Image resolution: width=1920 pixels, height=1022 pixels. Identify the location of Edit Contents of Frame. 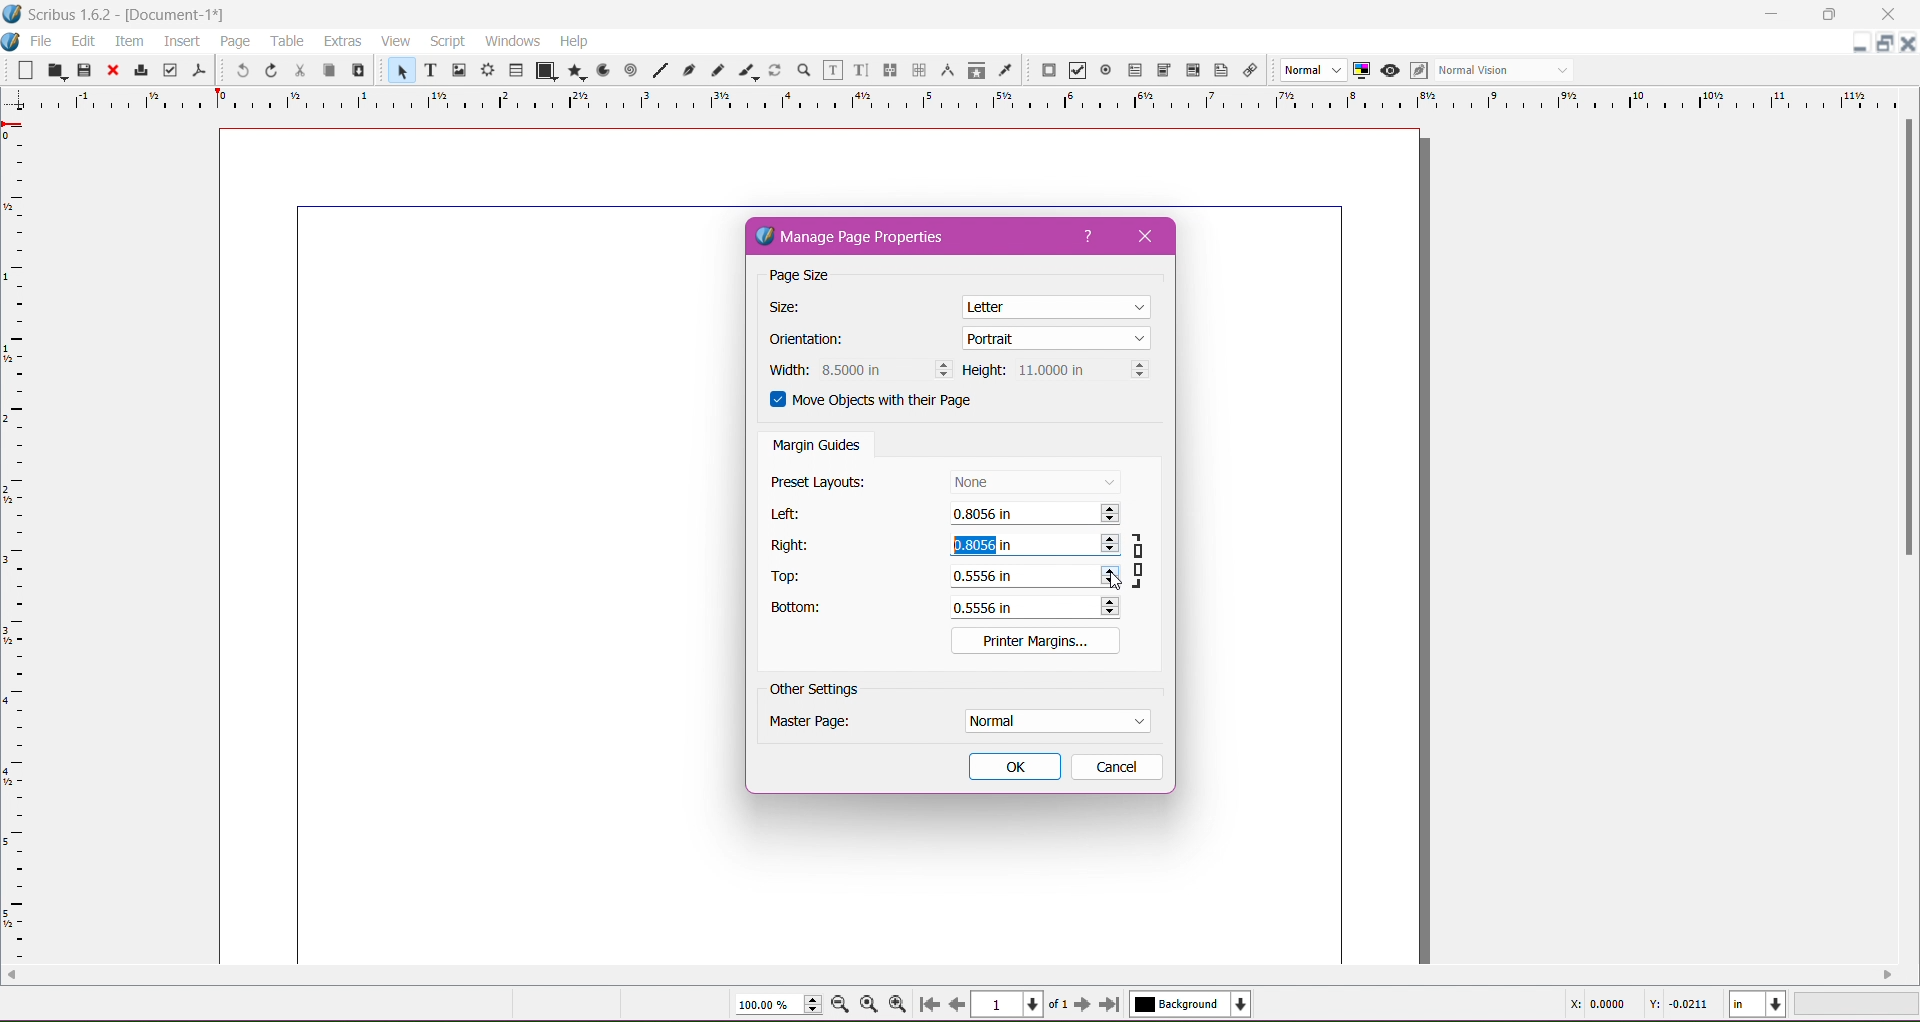
(831, 71).